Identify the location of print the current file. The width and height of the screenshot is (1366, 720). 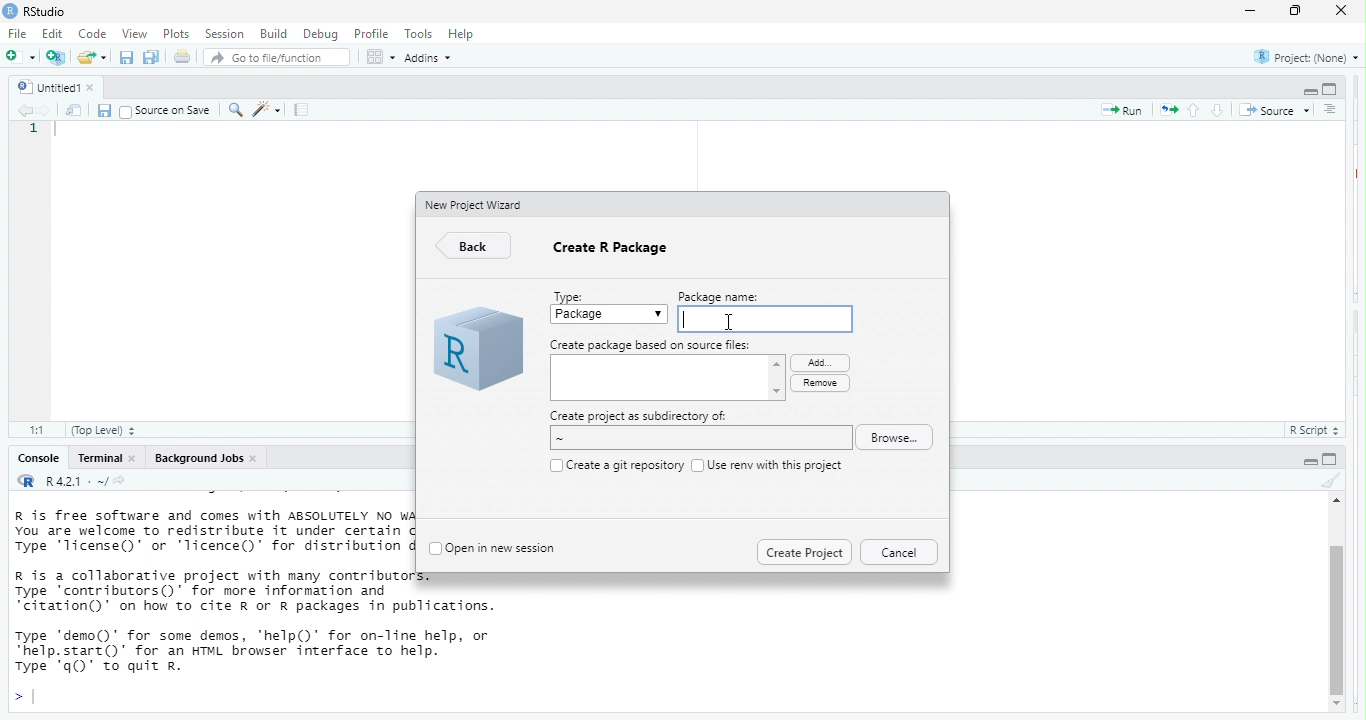
(180, 57).